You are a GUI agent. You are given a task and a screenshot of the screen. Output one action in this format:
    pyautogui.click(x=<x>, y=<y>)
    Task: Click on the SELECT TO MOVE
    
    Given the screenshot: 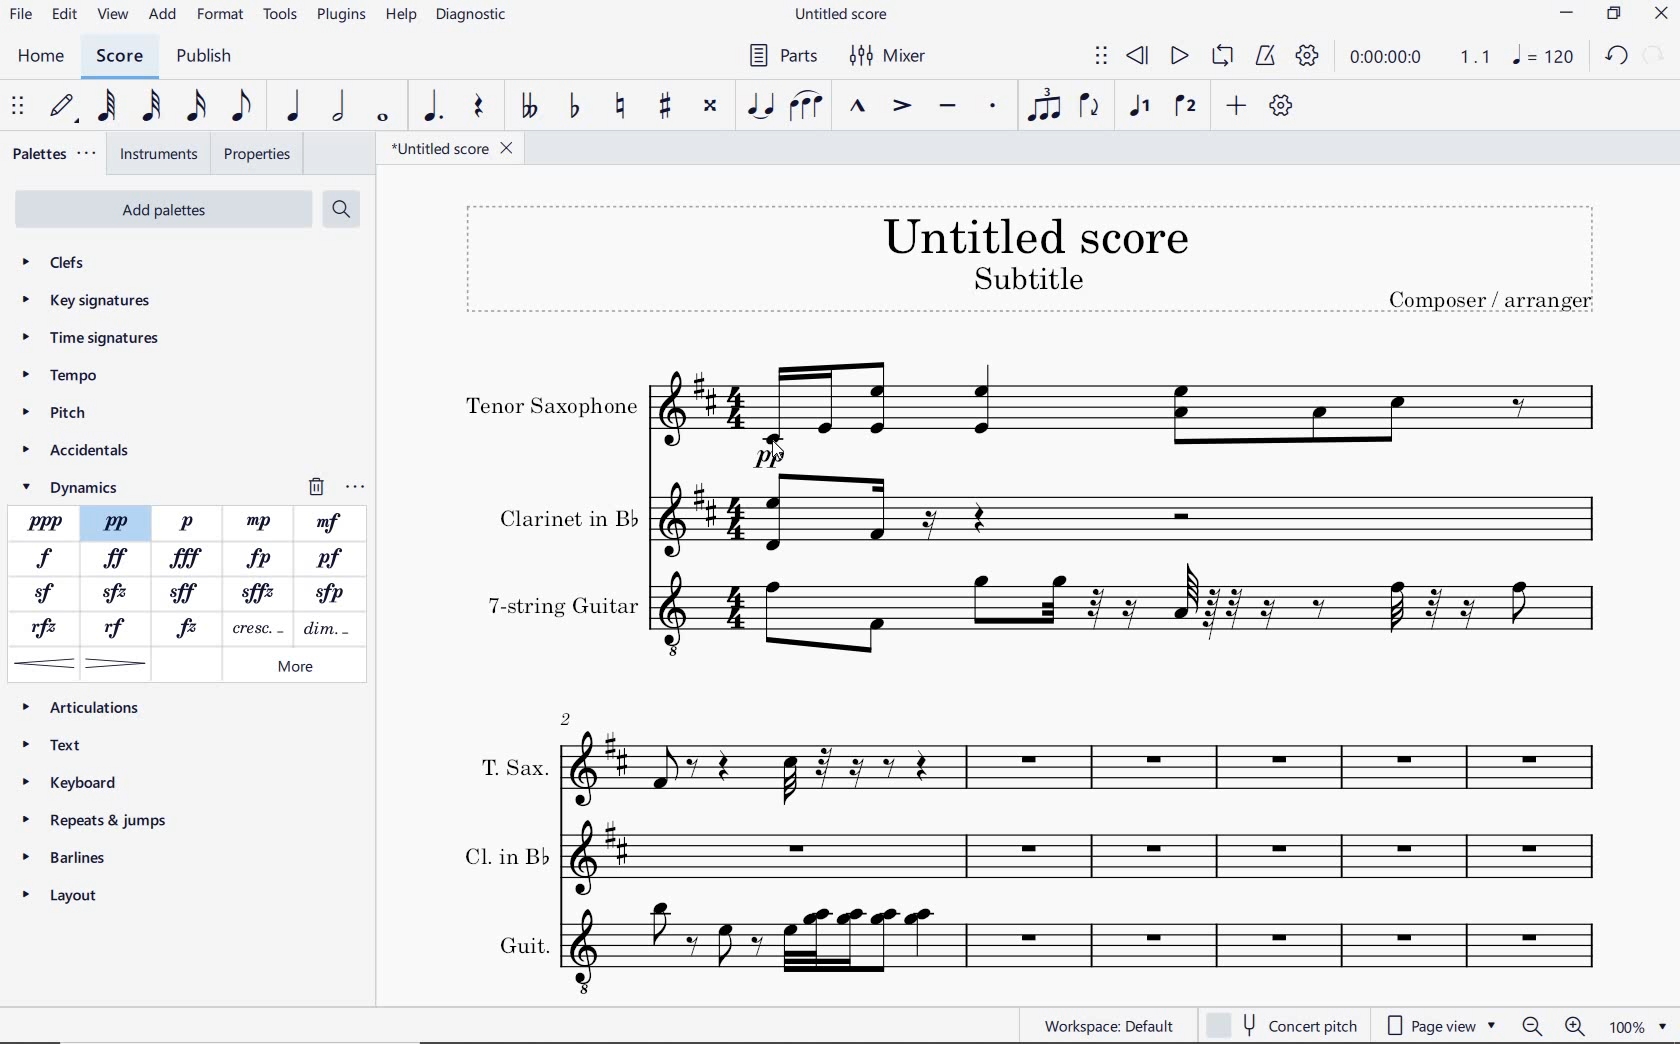 What is the action you would take?
    pyautogui.click(x=19, y=106)
    